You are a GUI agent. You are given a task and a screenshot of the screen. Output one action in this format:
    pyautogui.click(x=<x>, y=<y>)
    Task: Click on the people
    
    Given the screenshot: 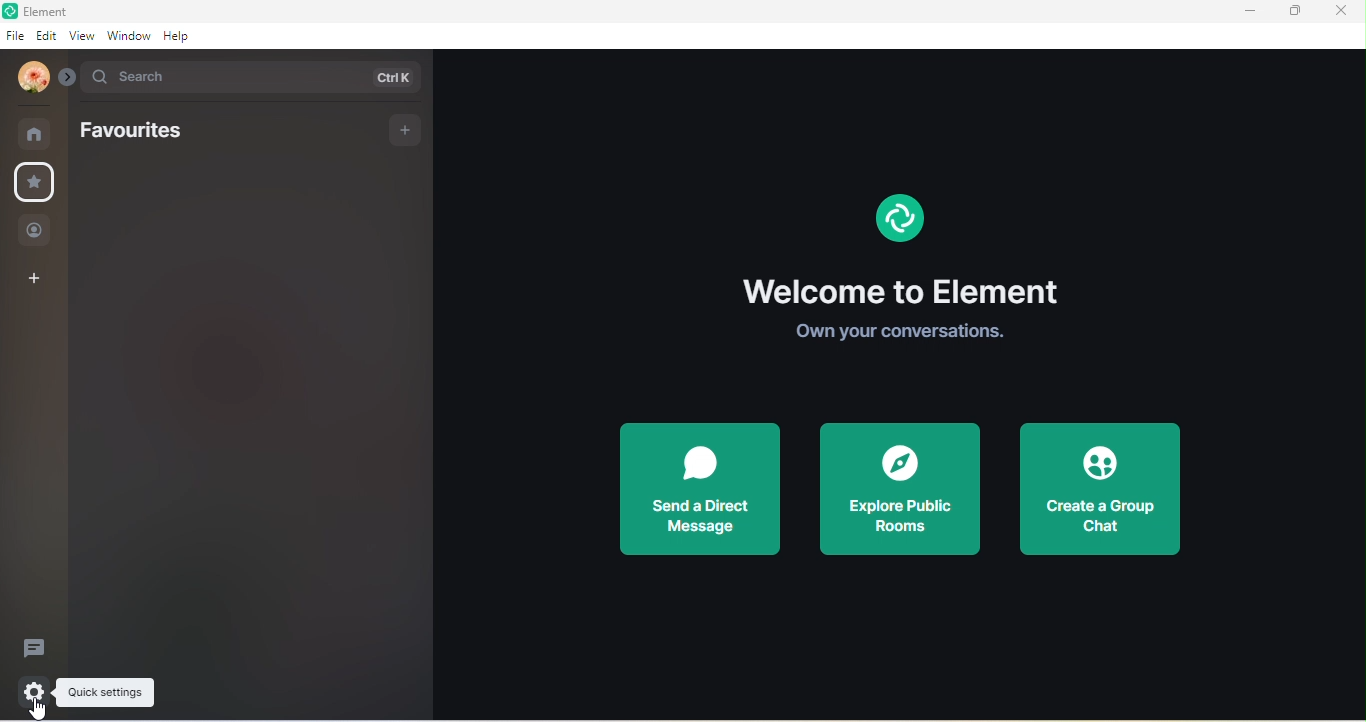 What is the action you would take?
    pyautogui.click(x=37, y=230)
    